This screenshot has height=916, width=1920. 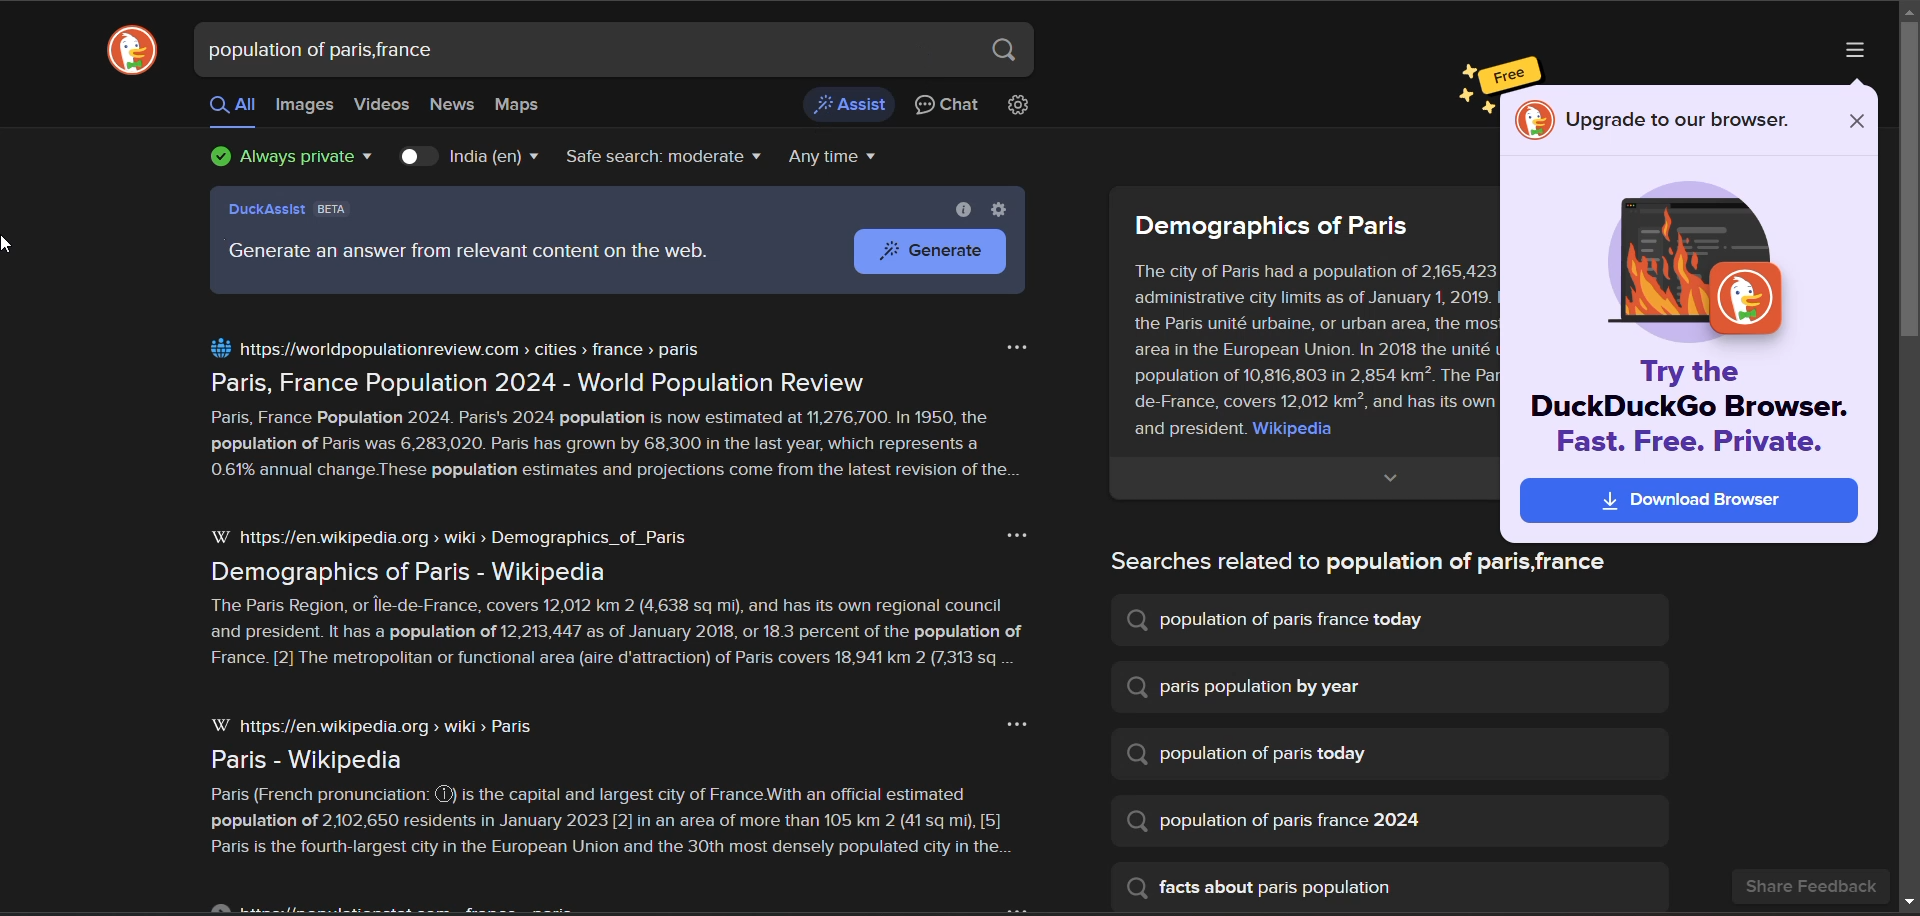 What do you see at coordinates (838, 159) in the screenshot?
I see `result timeline filter` at bounding box center [838, 159].